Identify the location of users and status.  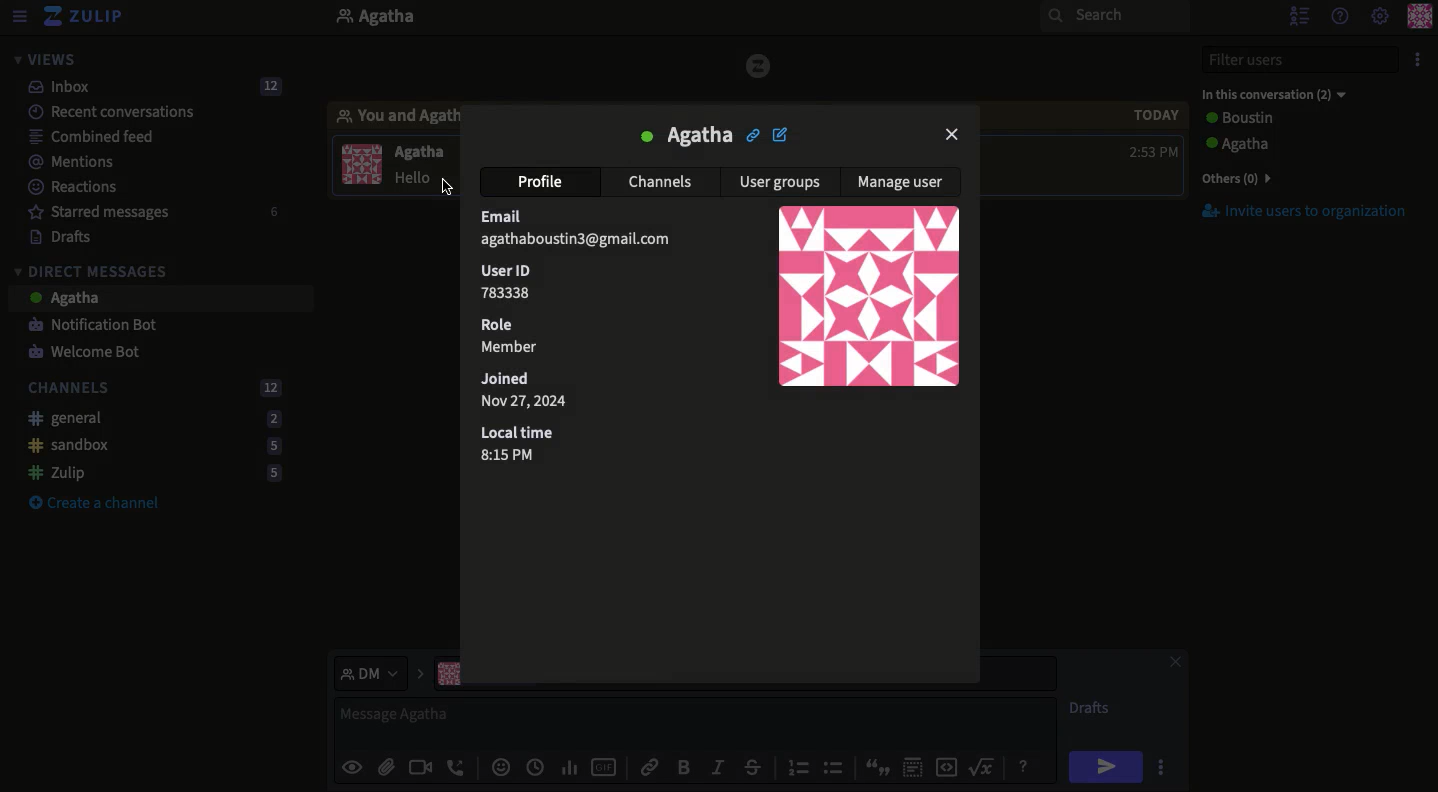
(1266, 145).